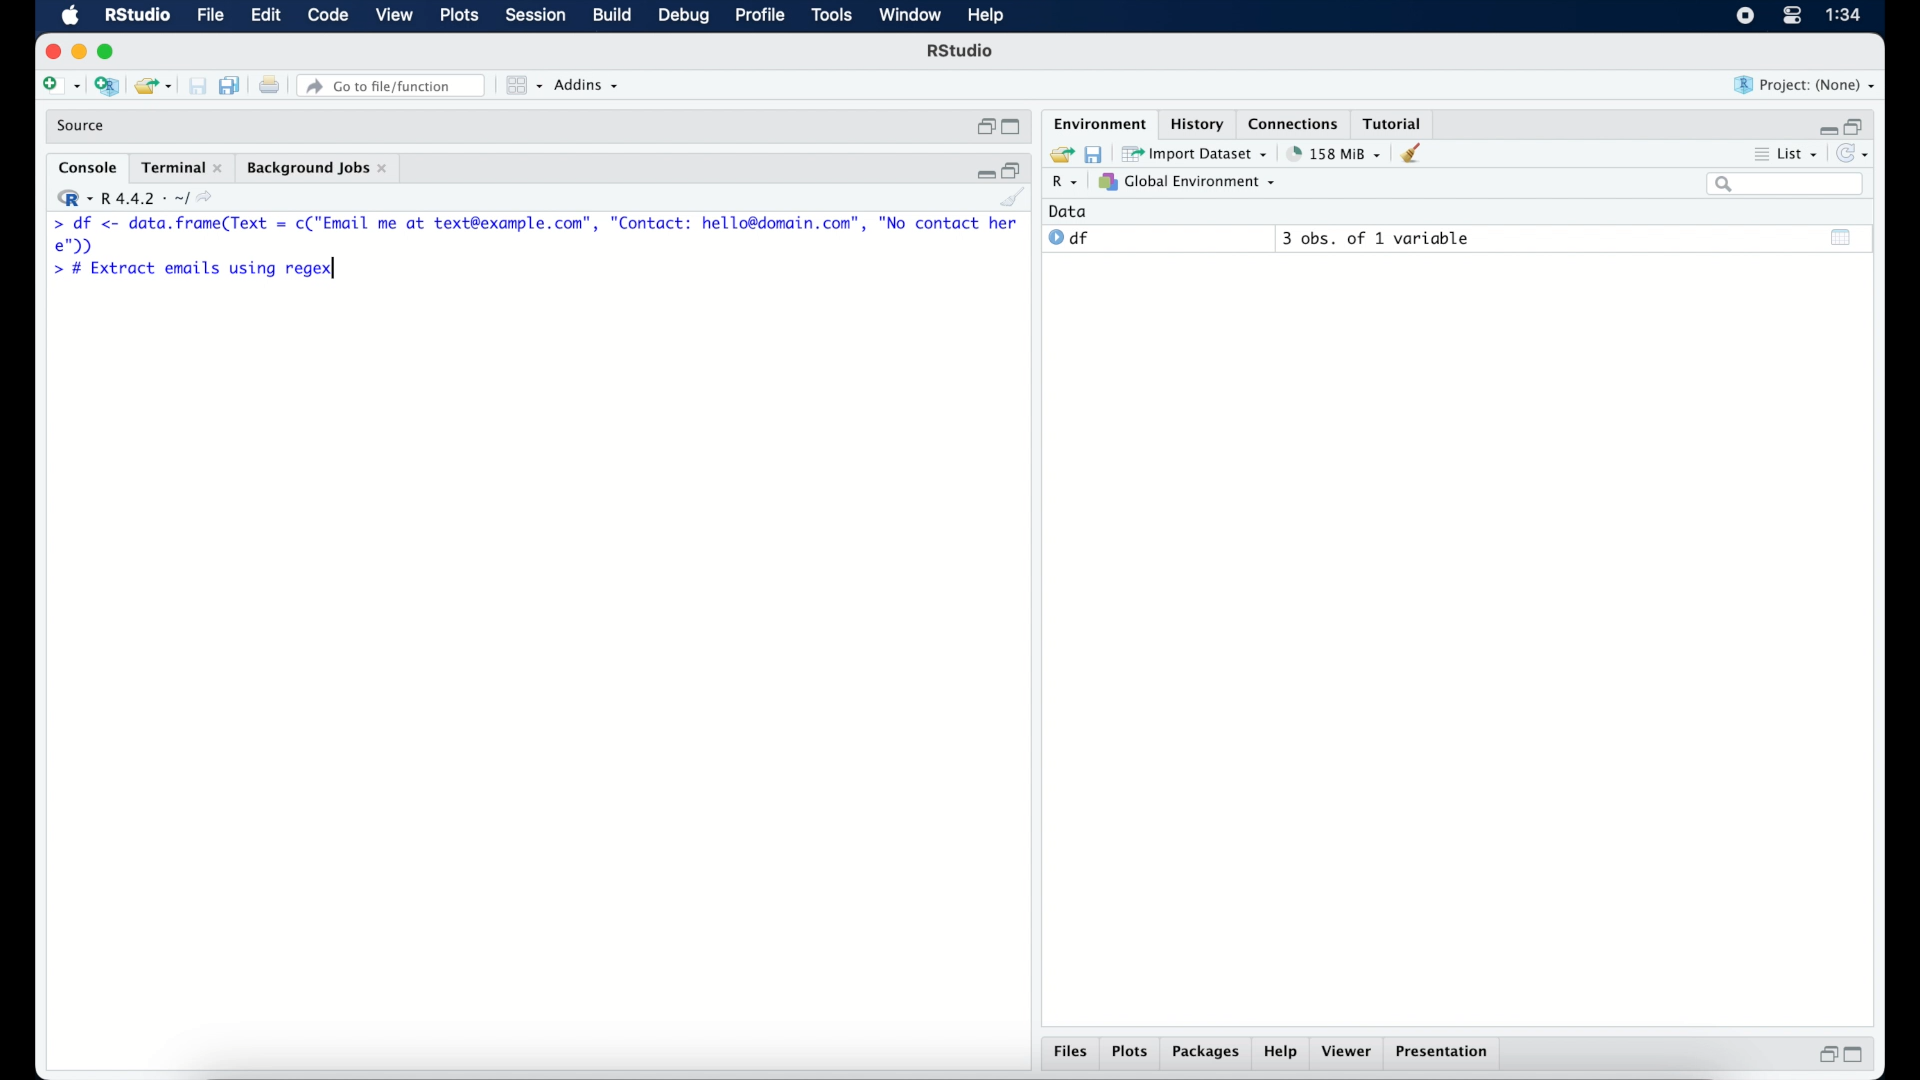 Image resolution: width=1920 pixels, height=1080 pixels. Describe the element at coordinates (588, 86) in the screenshot. I see `addins` at that location.